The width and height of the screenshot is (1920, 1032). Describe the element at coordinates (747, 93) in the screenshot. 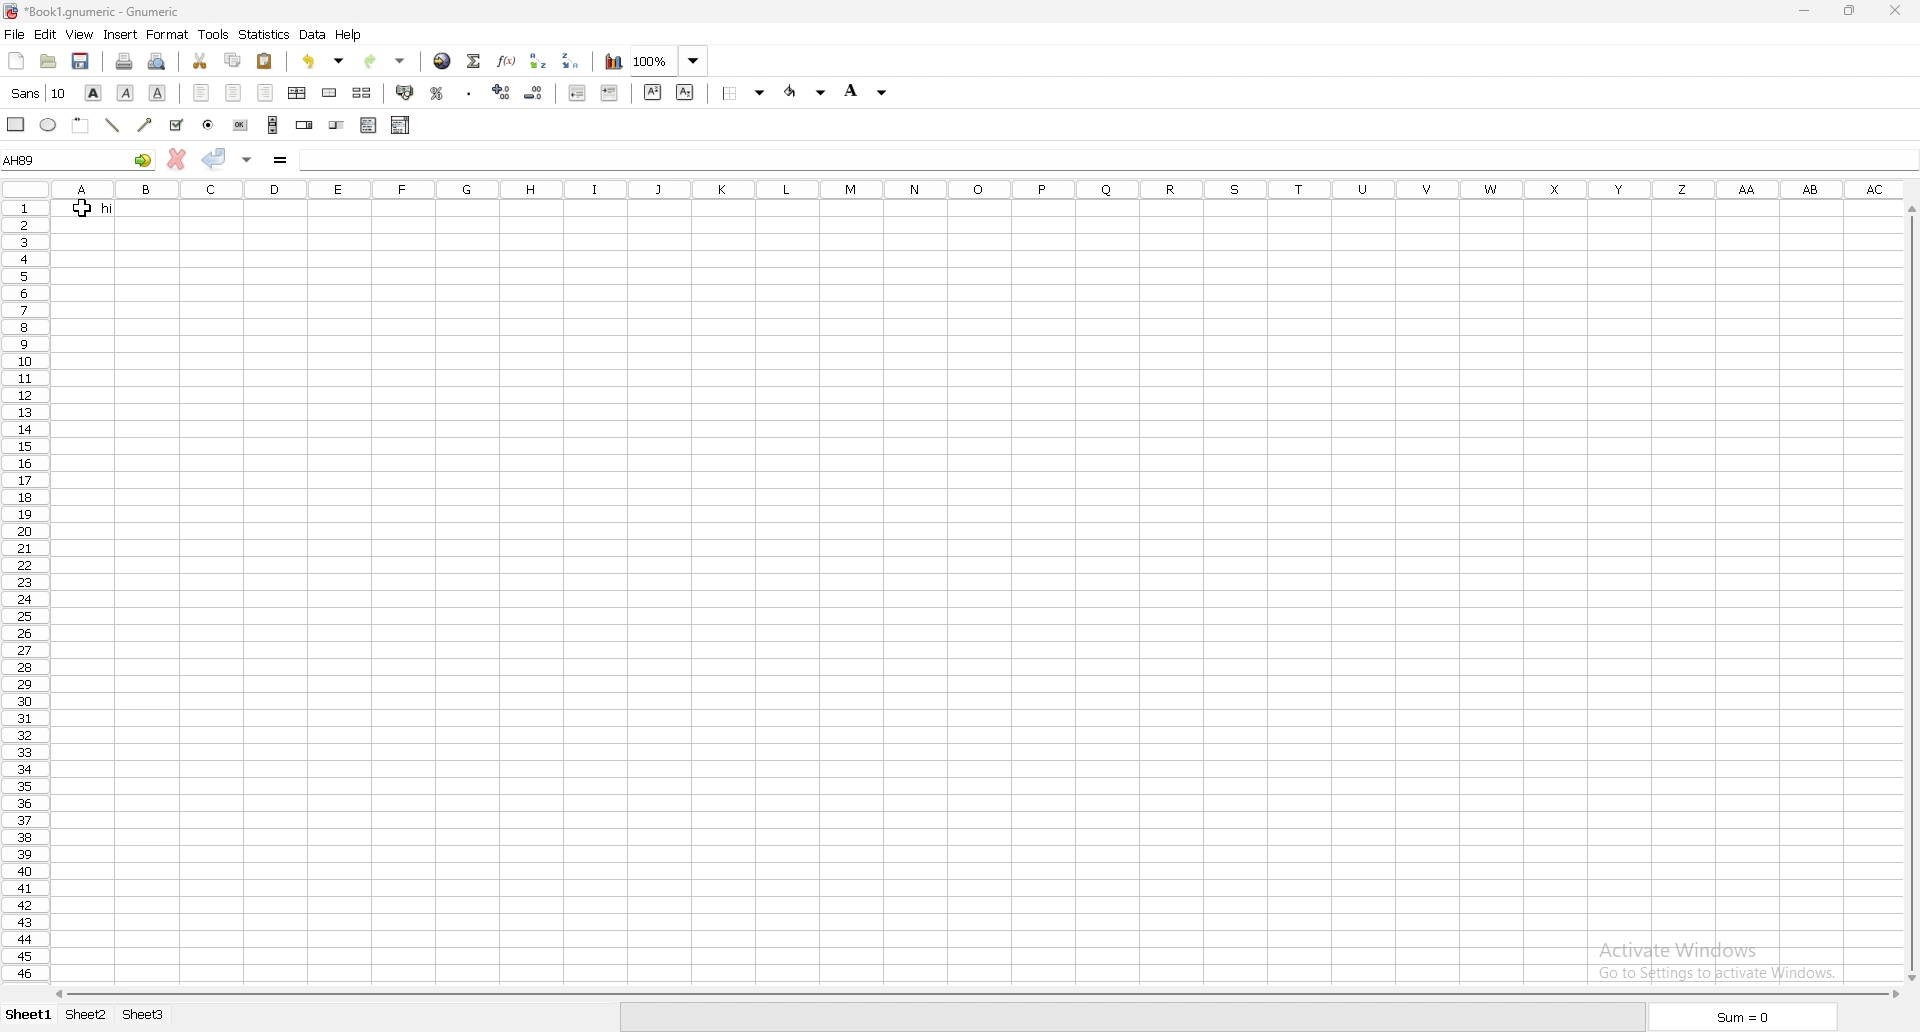

I see `borders` at that location.